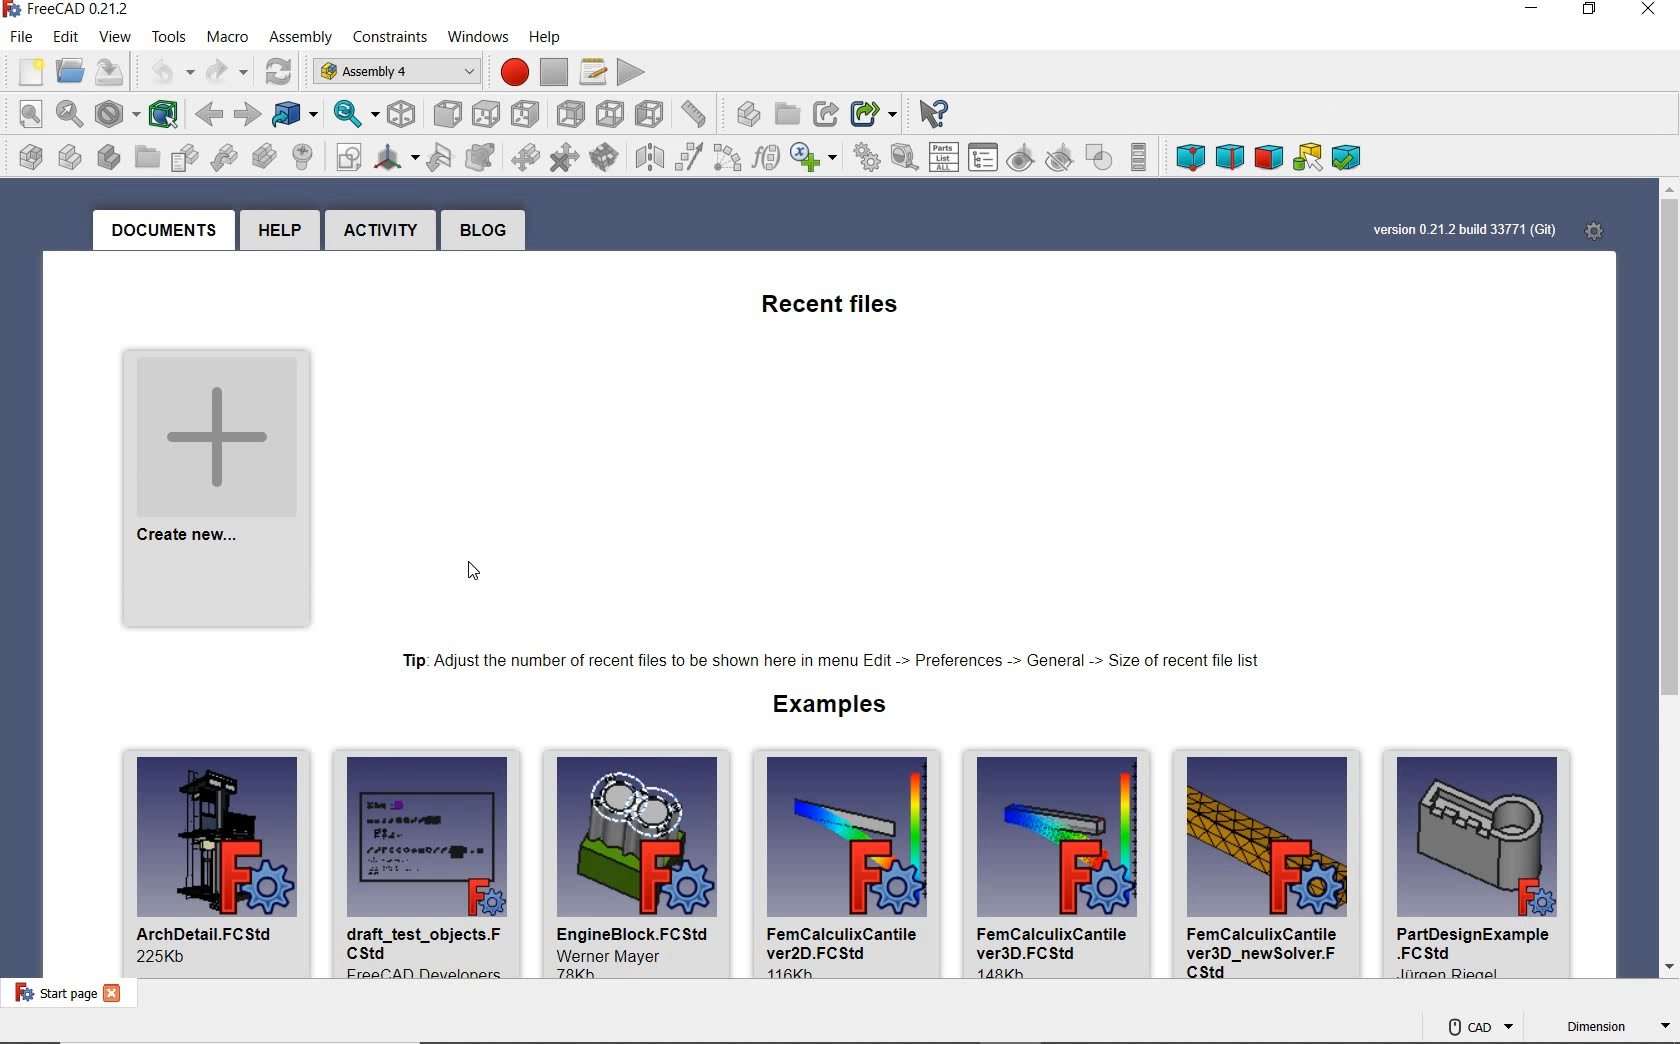 This screenshot has height=1044, width=1680. I want to click on create a variant part, so click(264, 157).